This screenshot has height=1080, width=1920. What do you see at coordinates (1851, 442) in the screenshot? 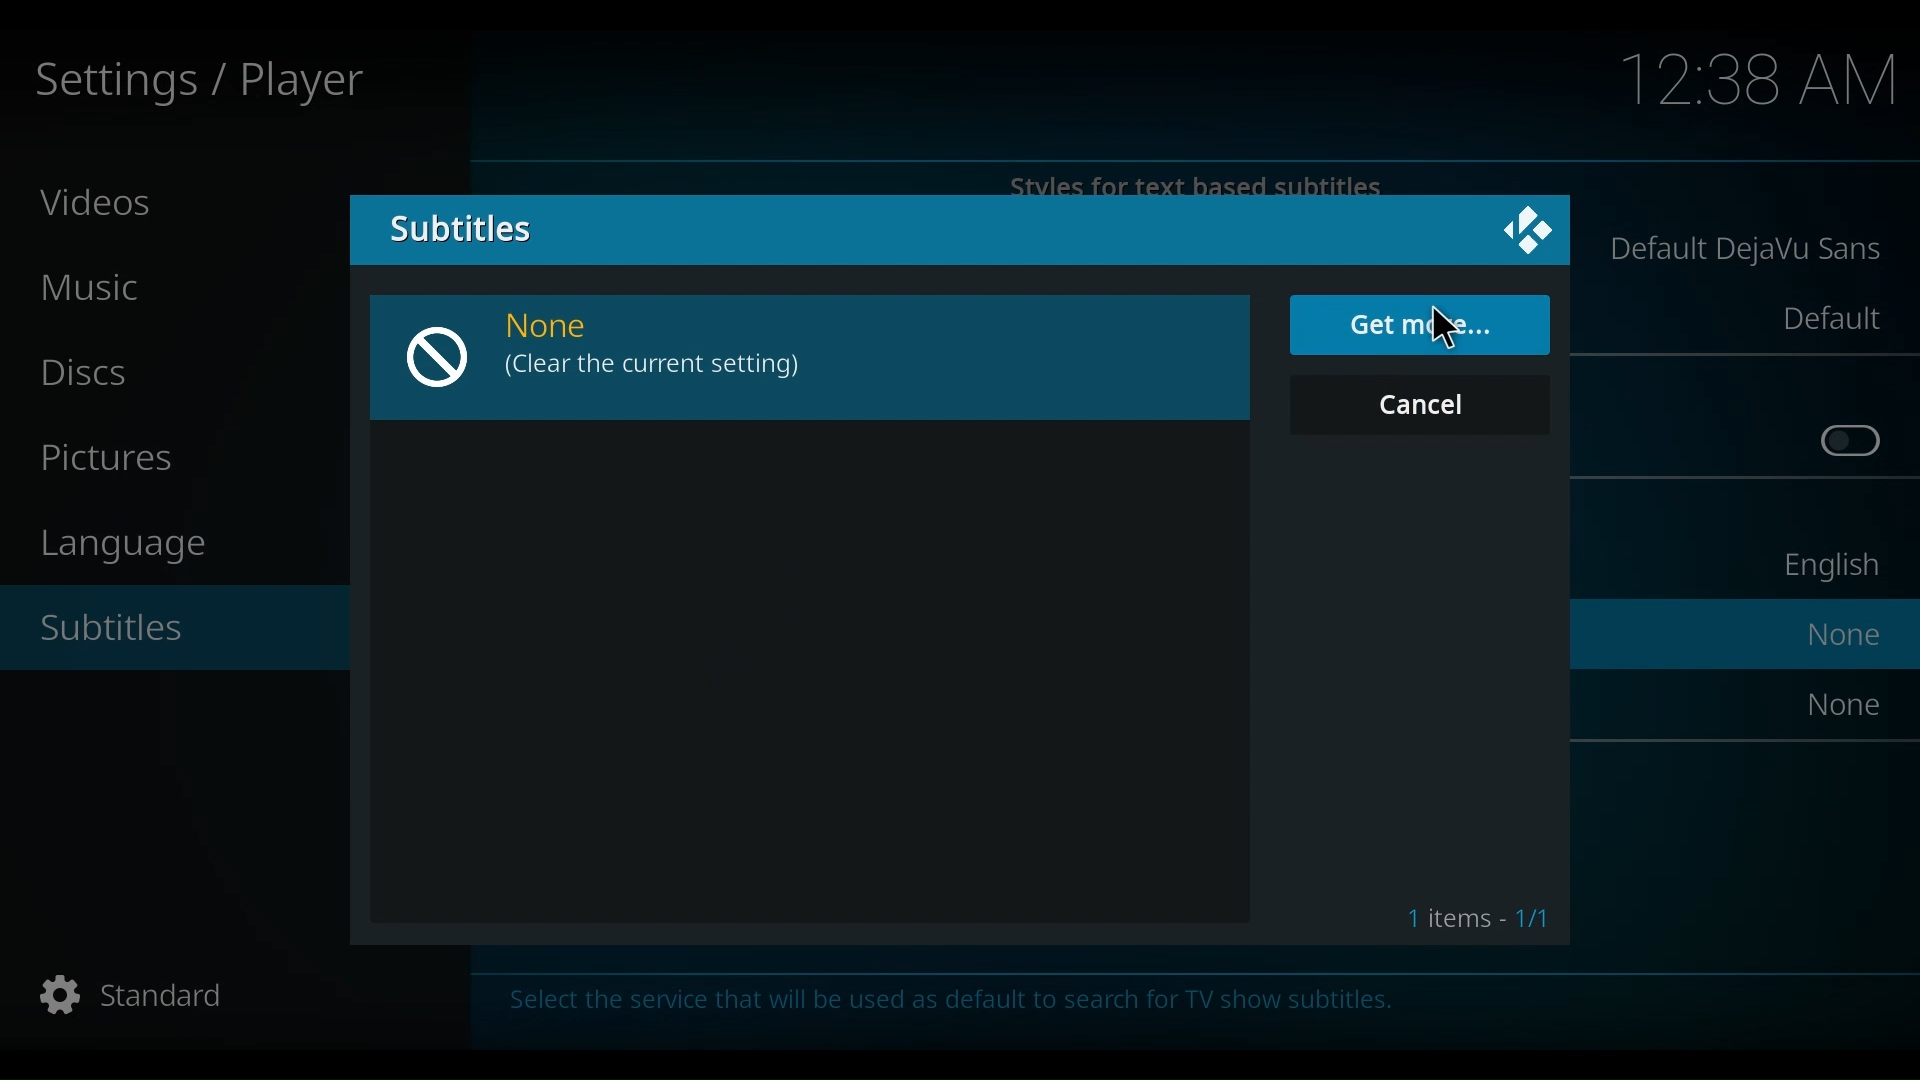
I see `Toggle on/off` at bounding box center [1851, 442].